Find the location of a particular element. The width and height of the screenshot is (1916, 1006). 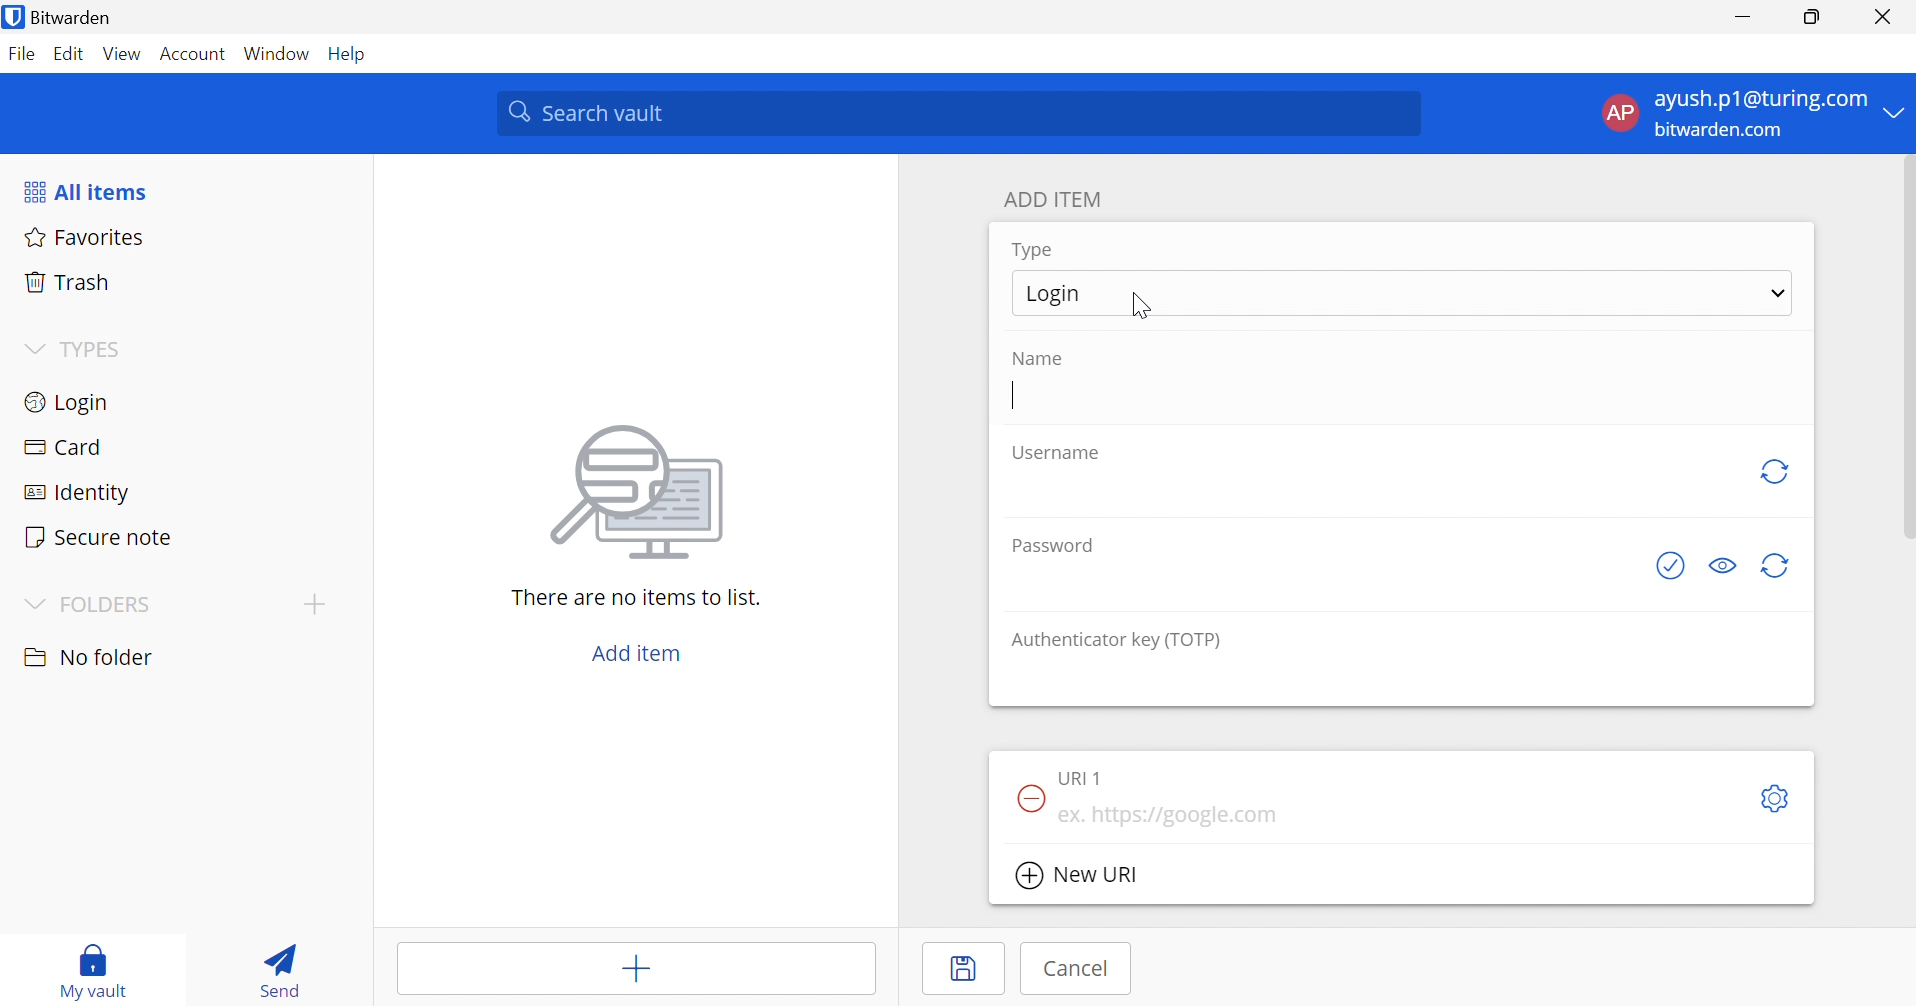

Edit is located at coordinates (69, 52).